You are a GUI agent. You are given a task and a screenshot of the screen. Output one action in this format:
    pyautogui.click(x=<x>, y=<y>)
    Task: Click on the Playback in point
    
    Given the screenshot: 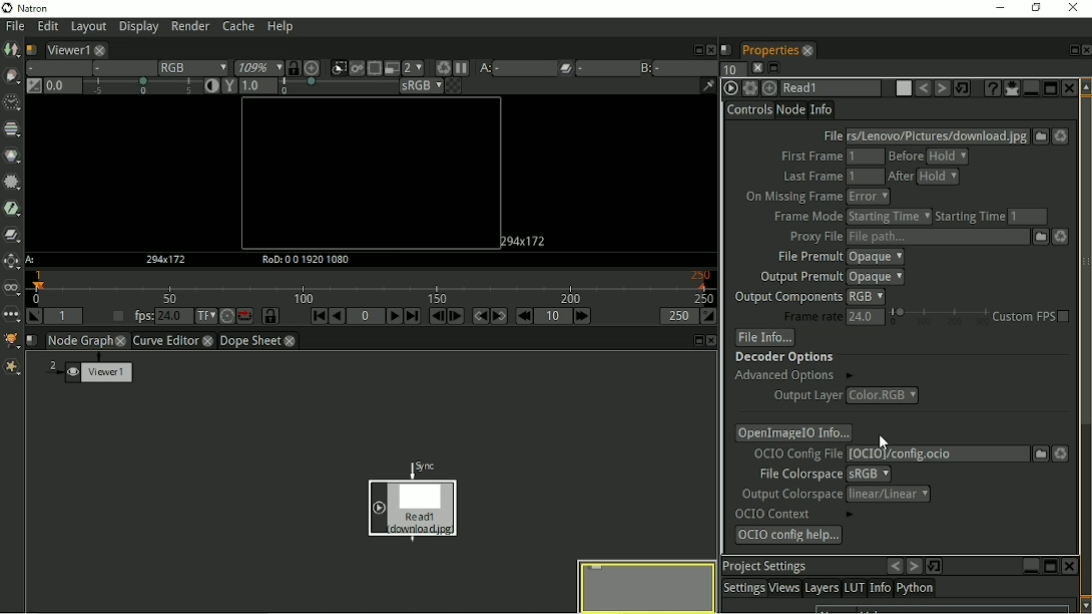 What is the action you would take?
    pyautogui.click(x=66, y=317)
    